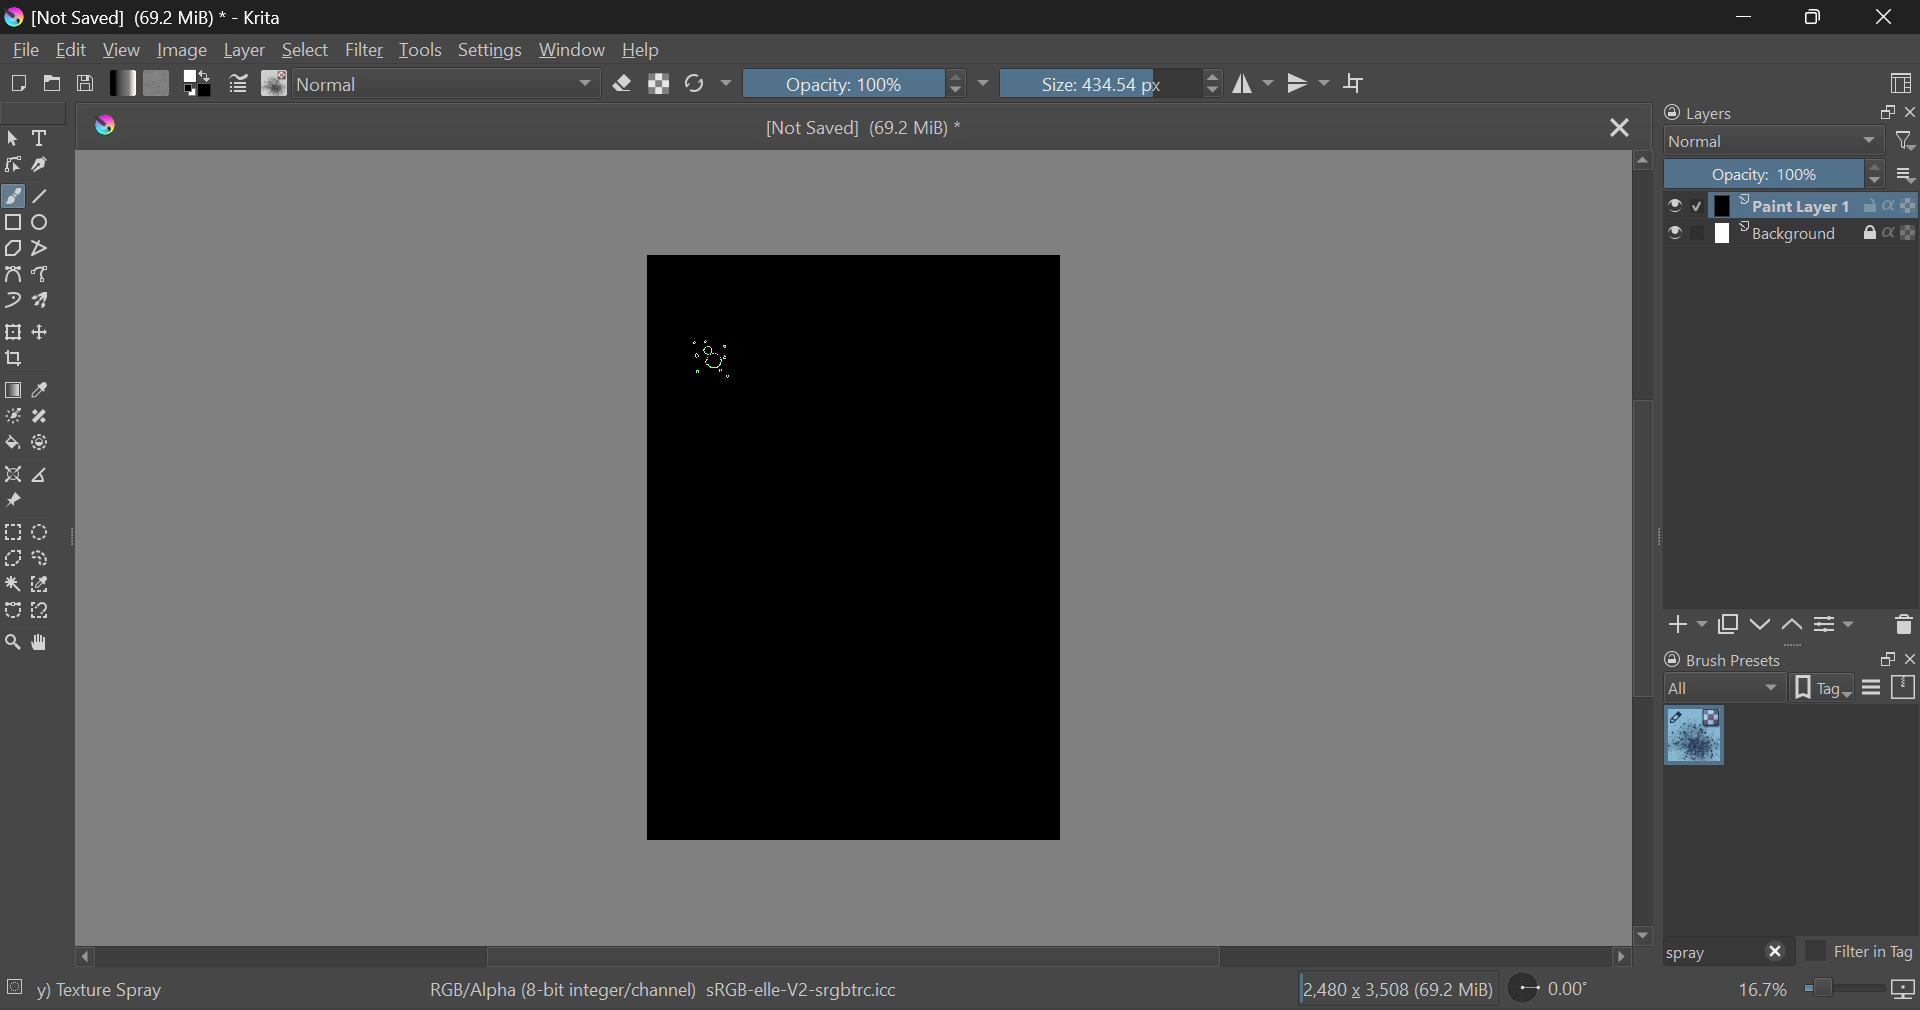 This screenshot has width=1920, height=1010. I want to click on Filter, so click(365, 50).